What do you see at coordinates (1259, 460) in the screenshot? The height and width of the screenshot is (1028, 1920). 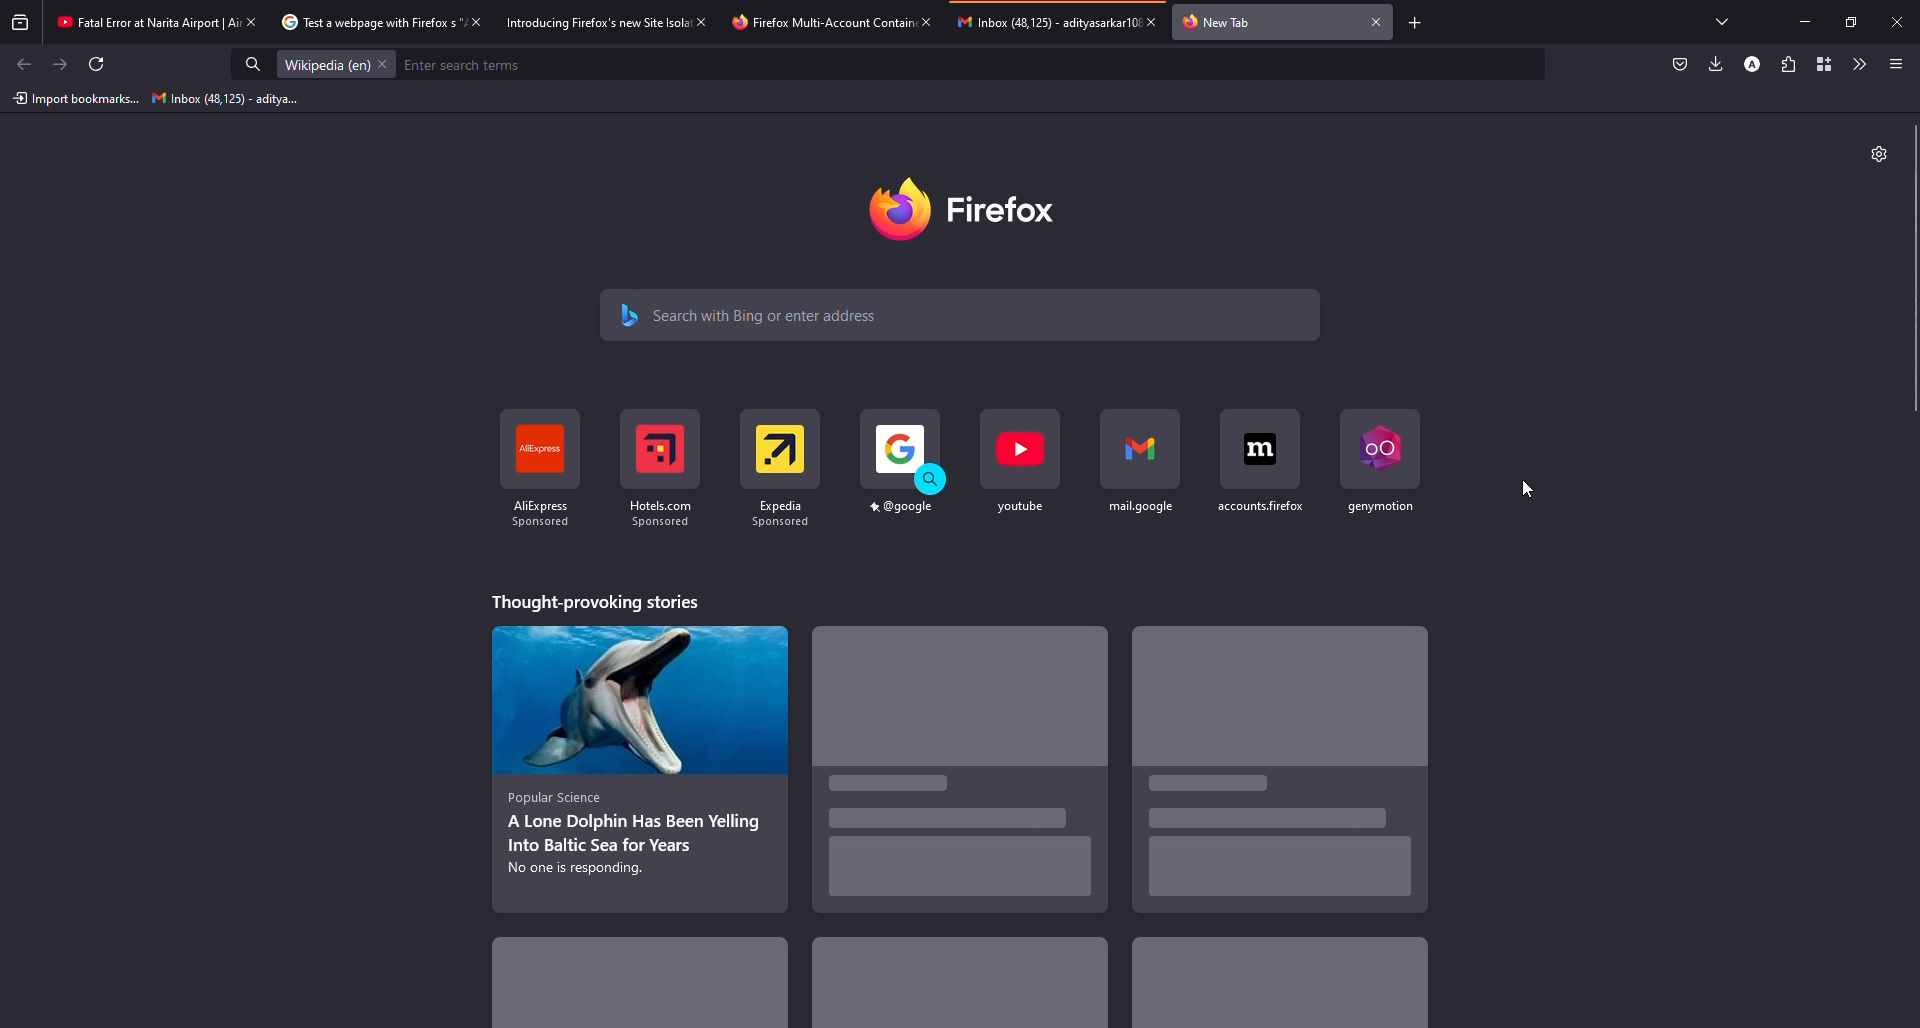 I see `accounts.firefox` at bounding box center [1259, 460].